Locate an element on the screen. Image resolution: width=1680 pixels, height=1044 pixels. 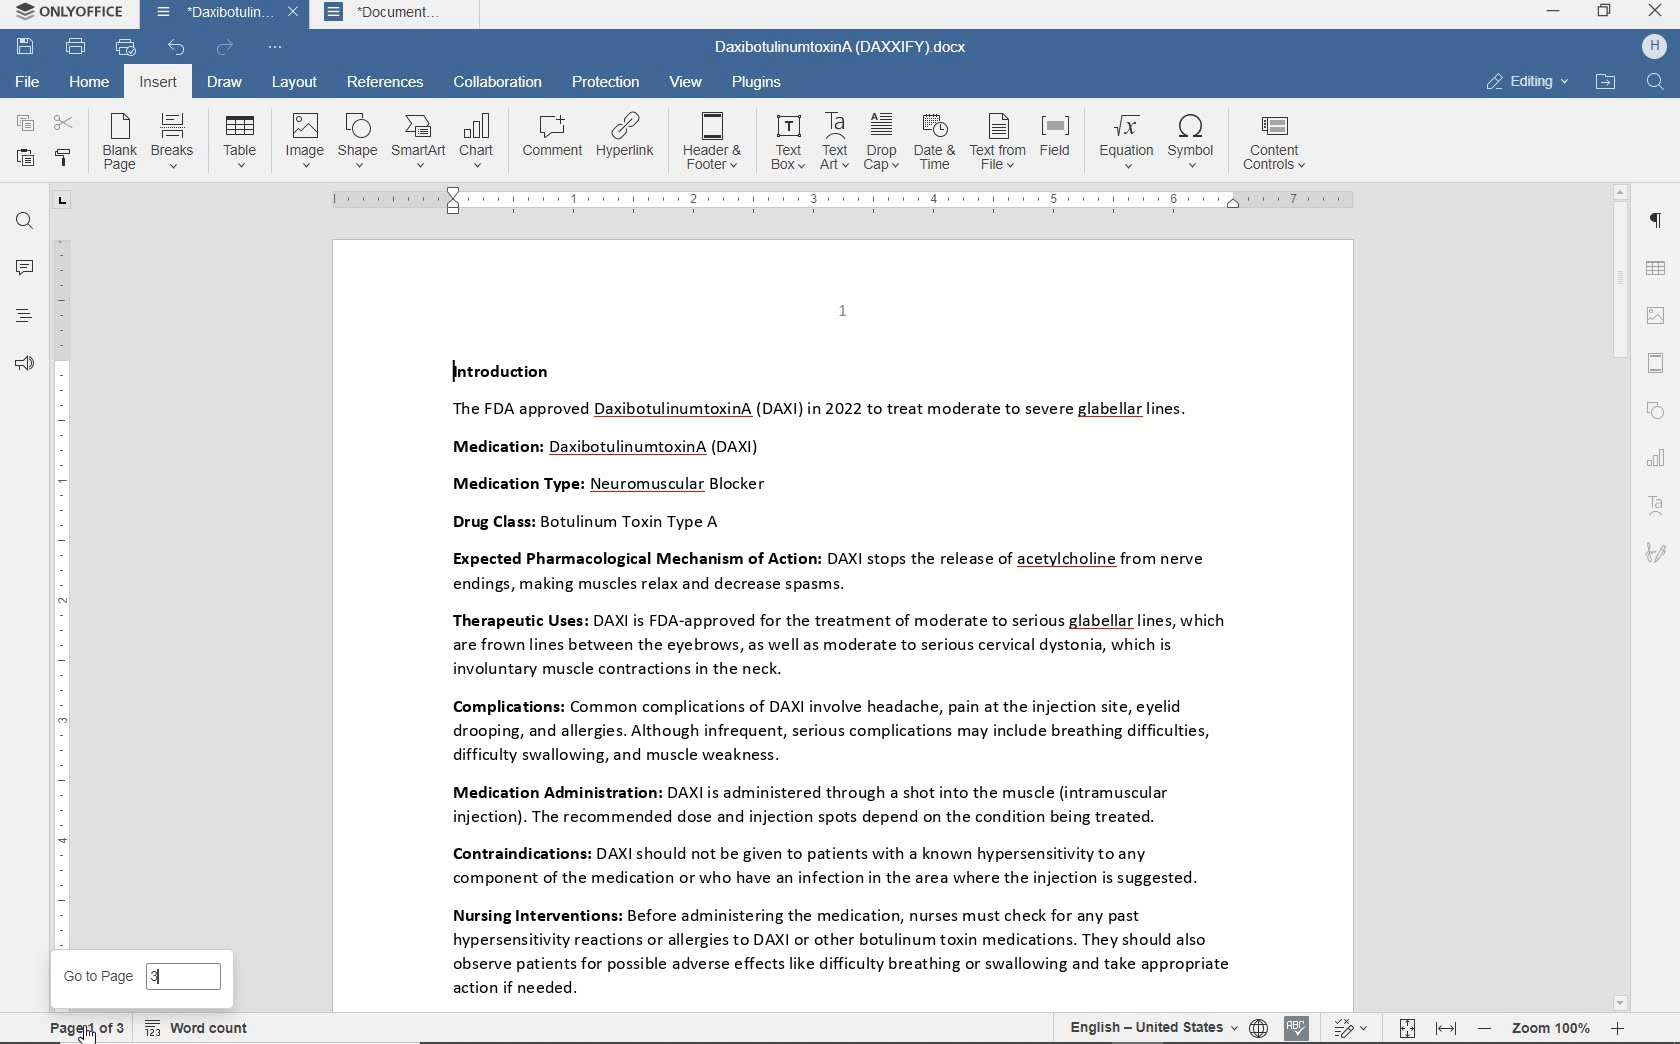
paragraph settings is located at coordinates (1654, 220).